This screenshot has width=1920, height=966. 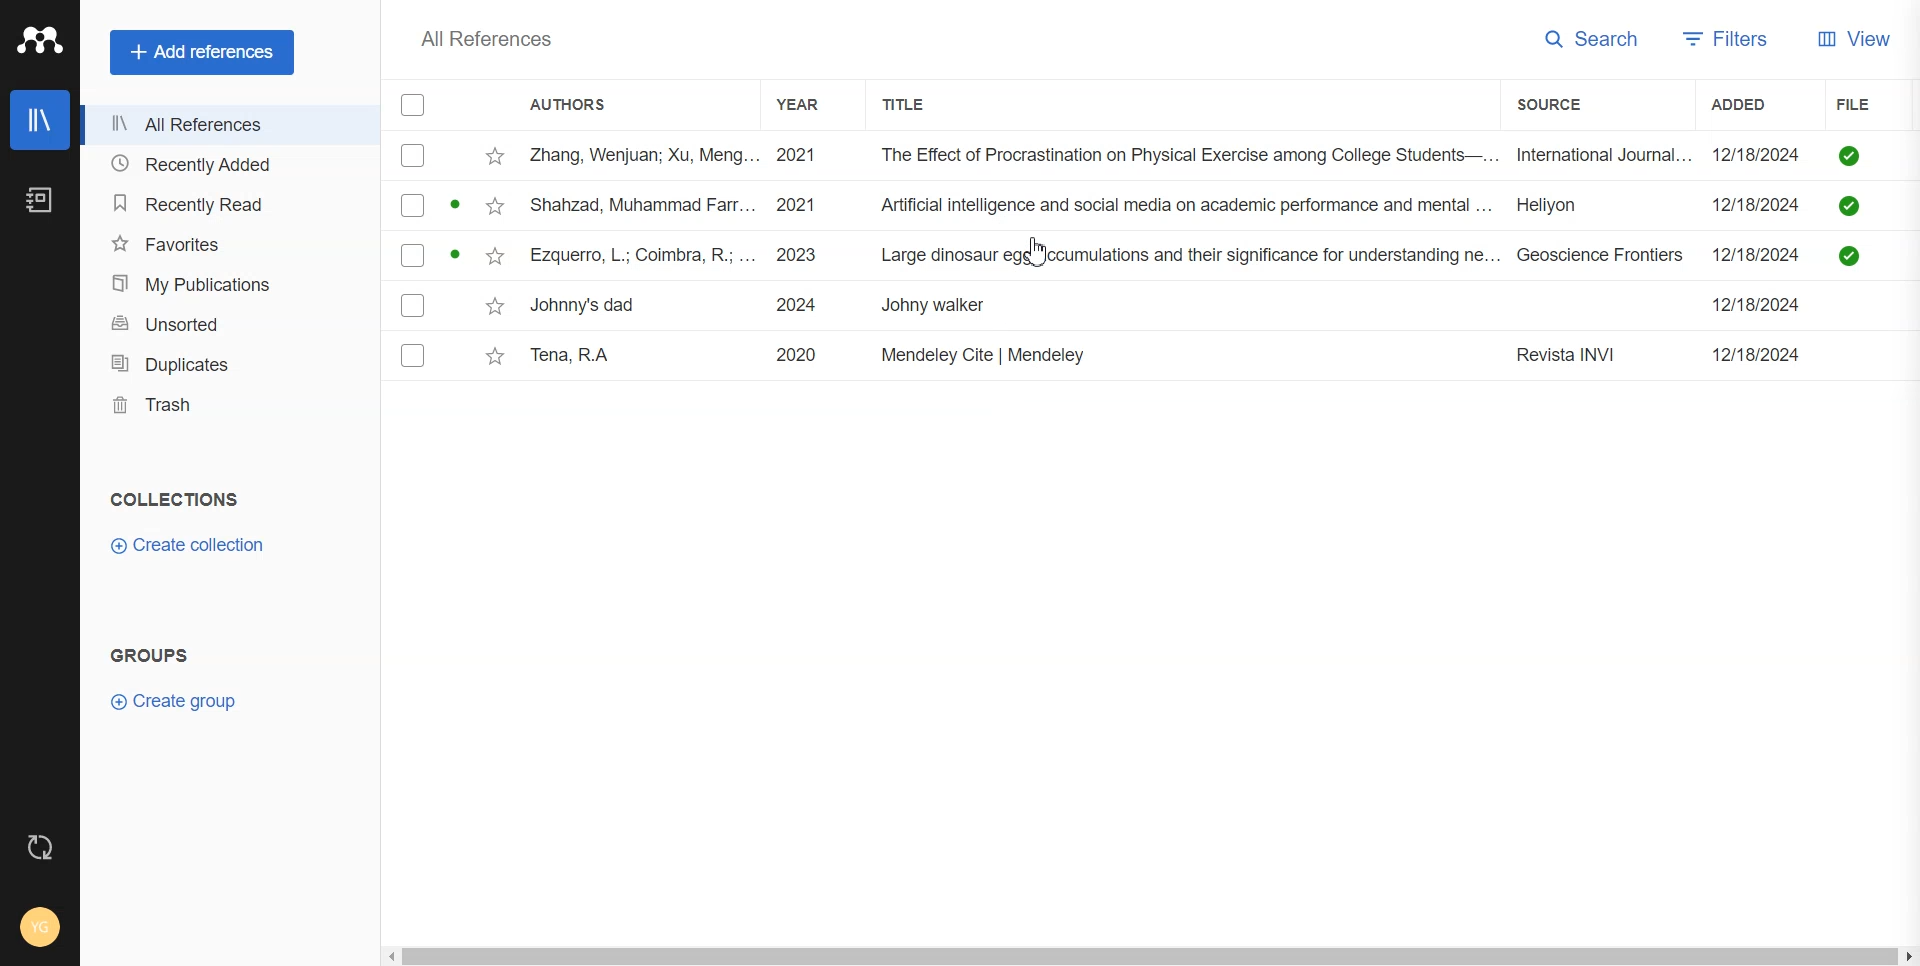 I want to click on Recently Read, so click(x=227, y=202).